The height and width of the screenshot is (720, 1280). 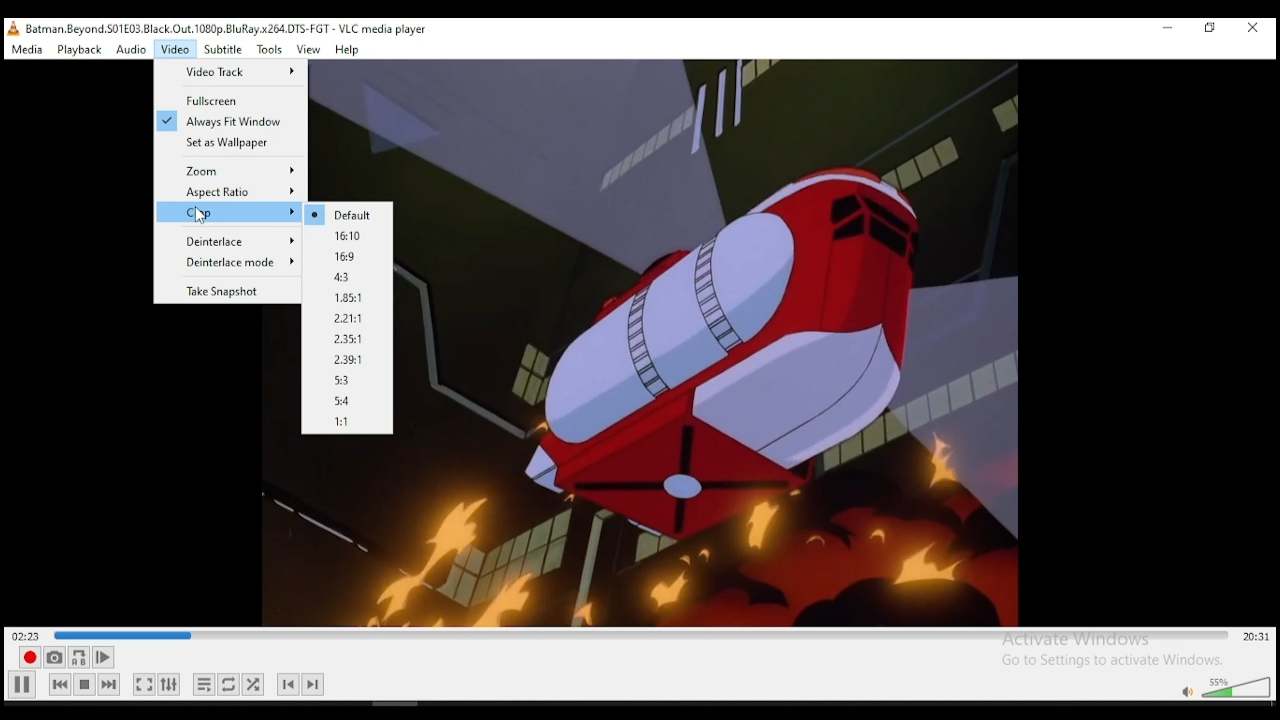 What do you see at coordinates (229, 191) in the screenshot?
I see `Aspect ratio` at bounding box center [229, 191].